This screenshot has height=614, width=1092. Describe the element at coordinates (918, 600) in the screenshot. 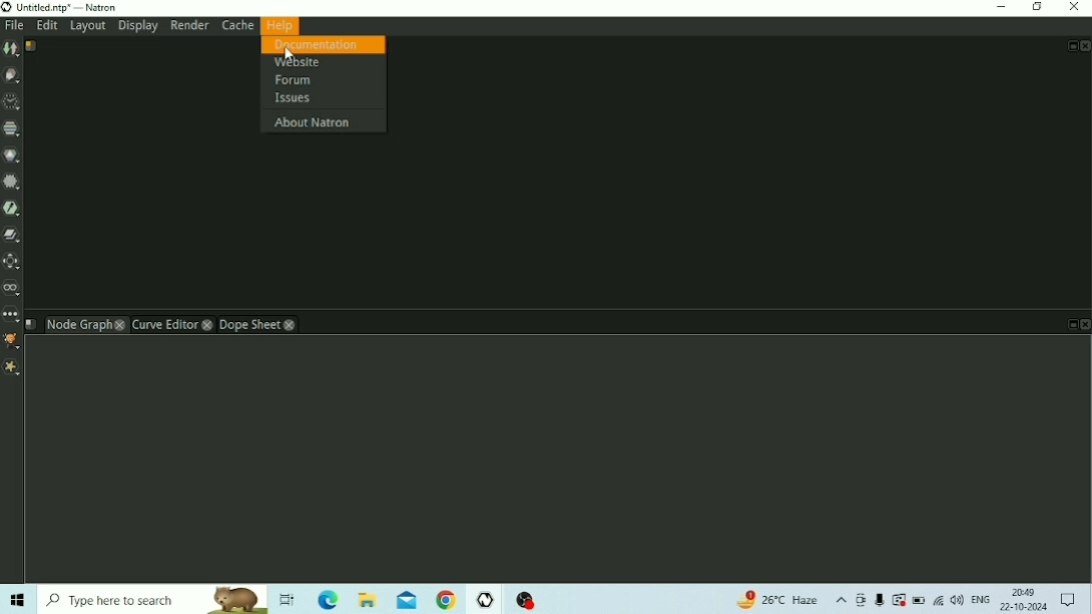

I see `Battery` at that location.